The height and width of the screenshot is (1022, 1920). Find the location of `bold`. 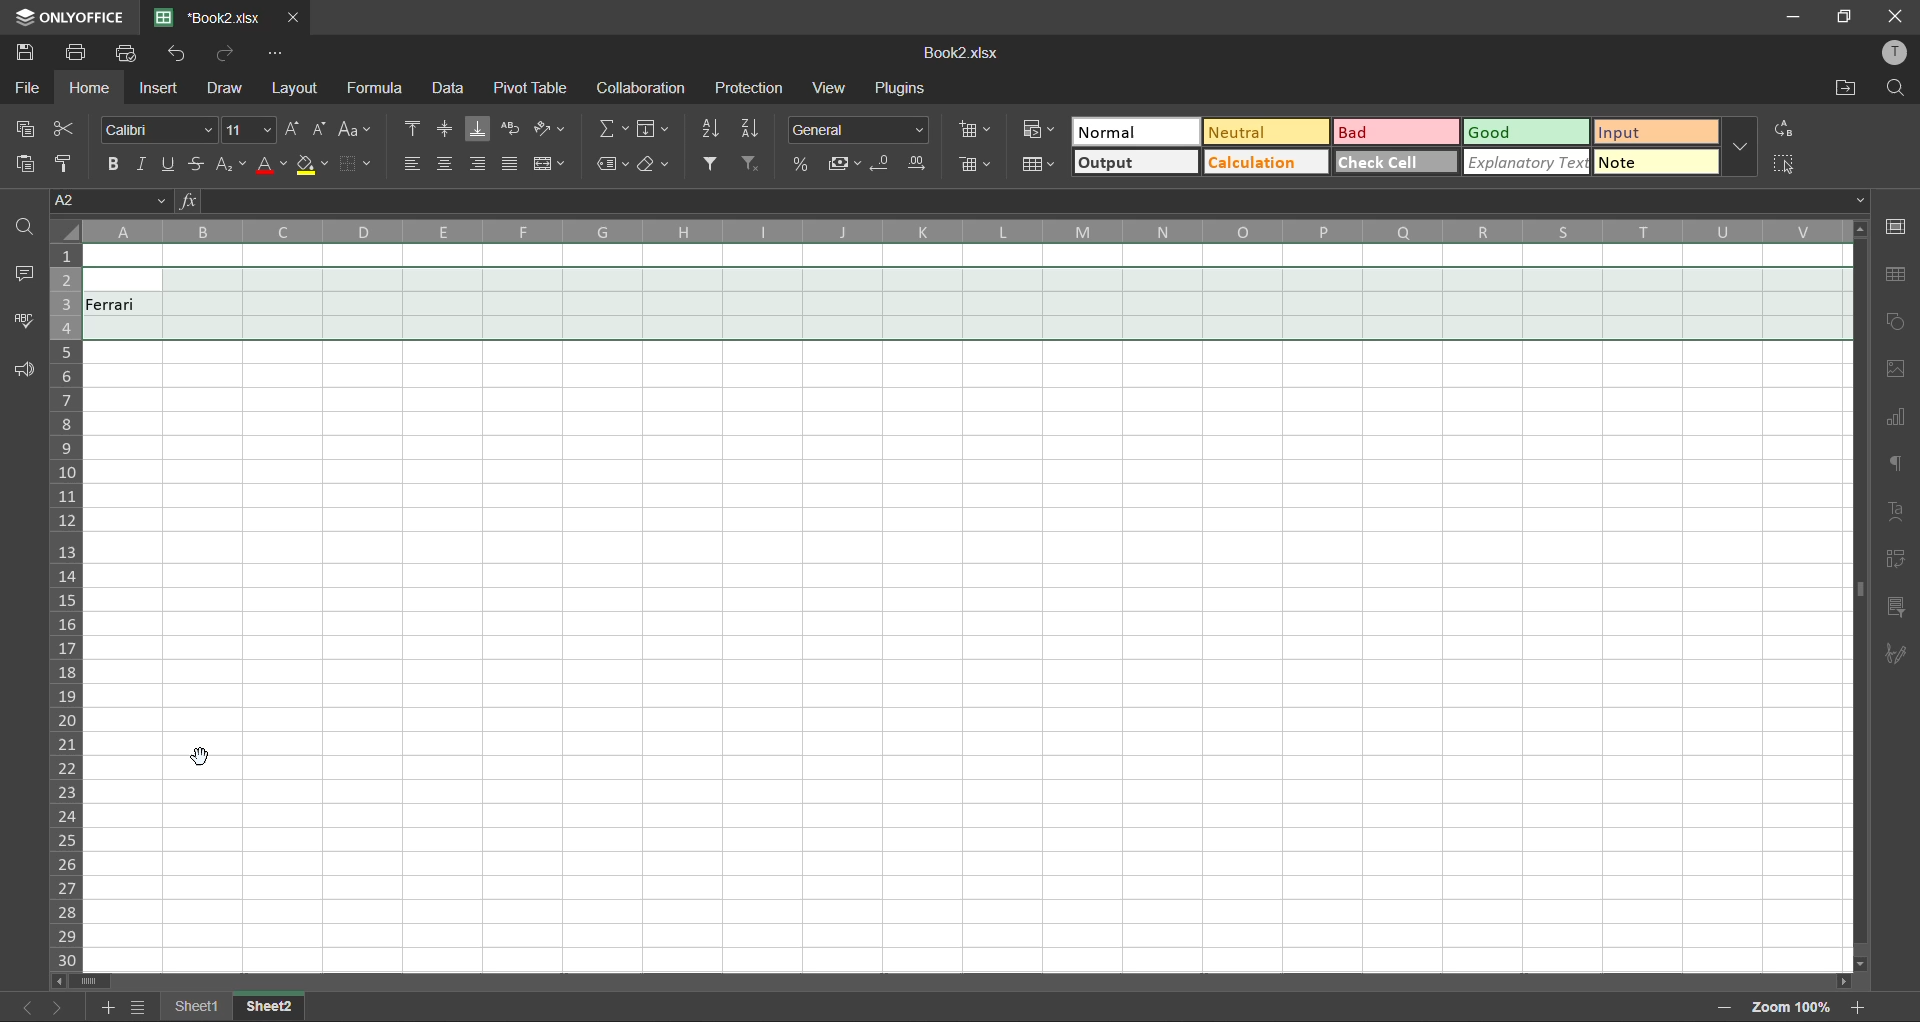

bold is located at coordinates (114, 162).